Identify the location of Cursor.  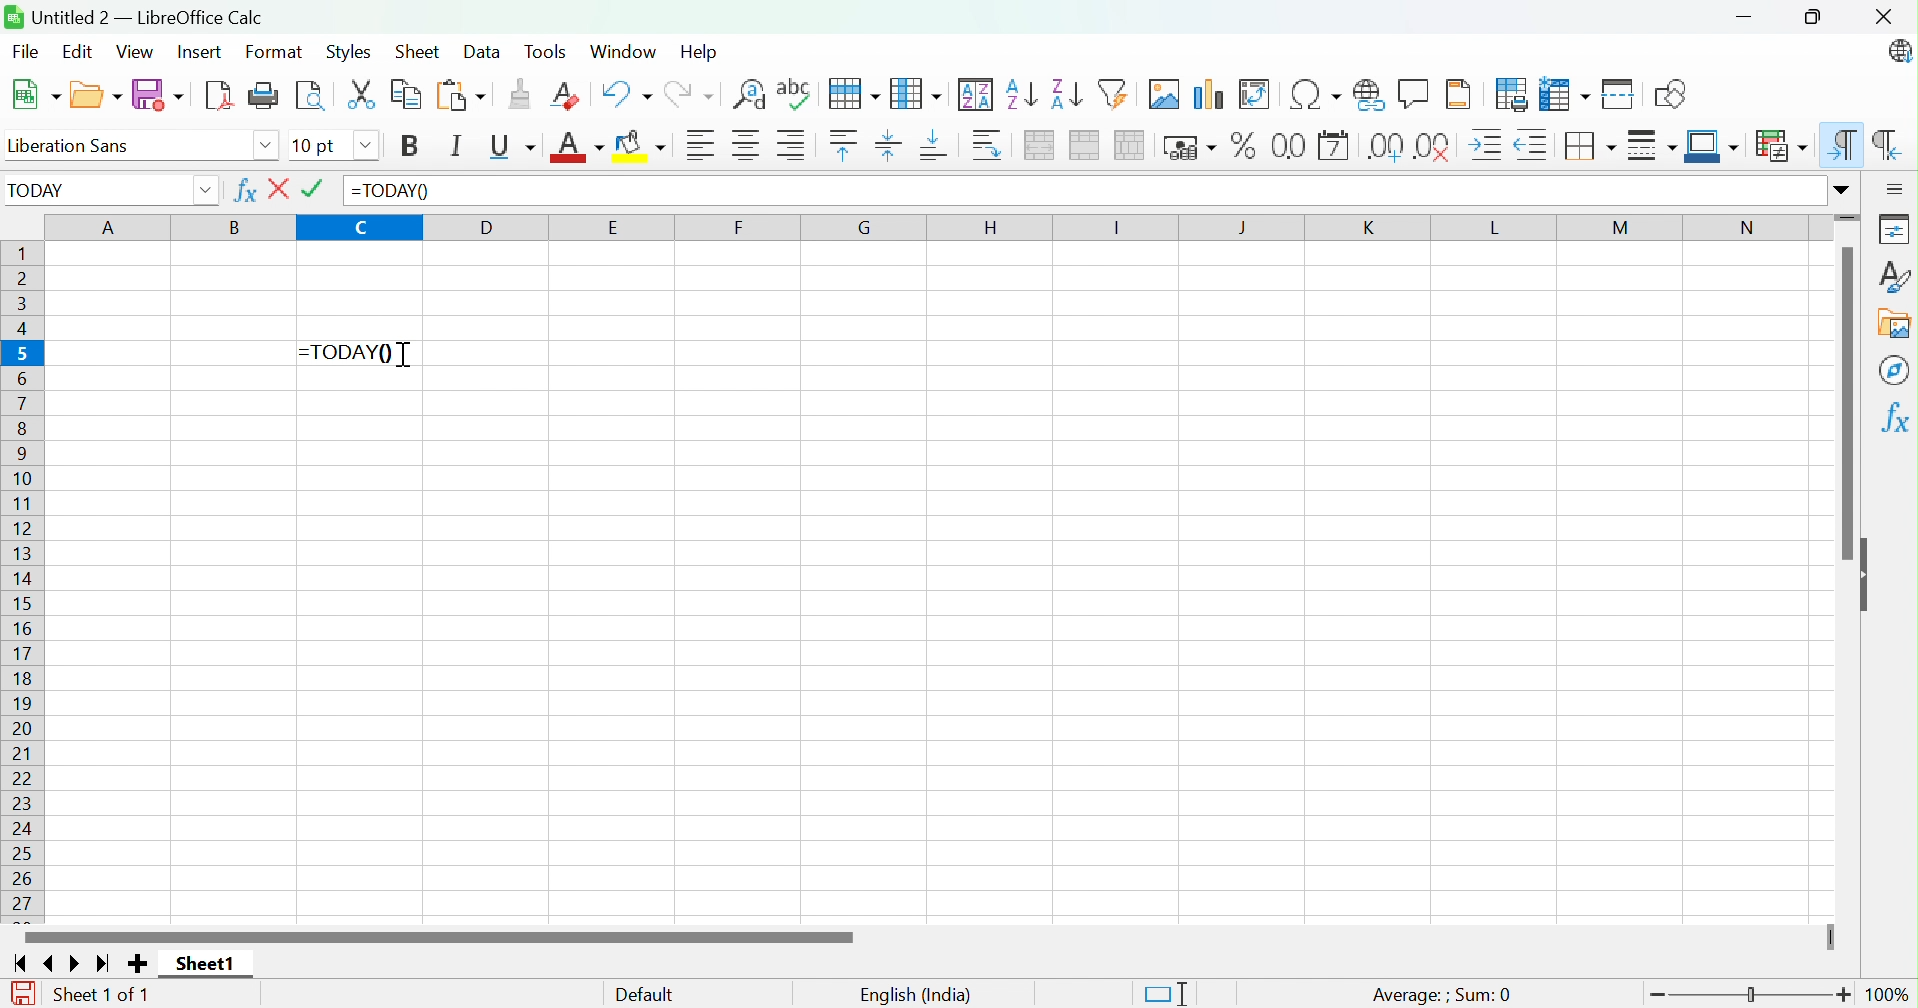
(404, 356).